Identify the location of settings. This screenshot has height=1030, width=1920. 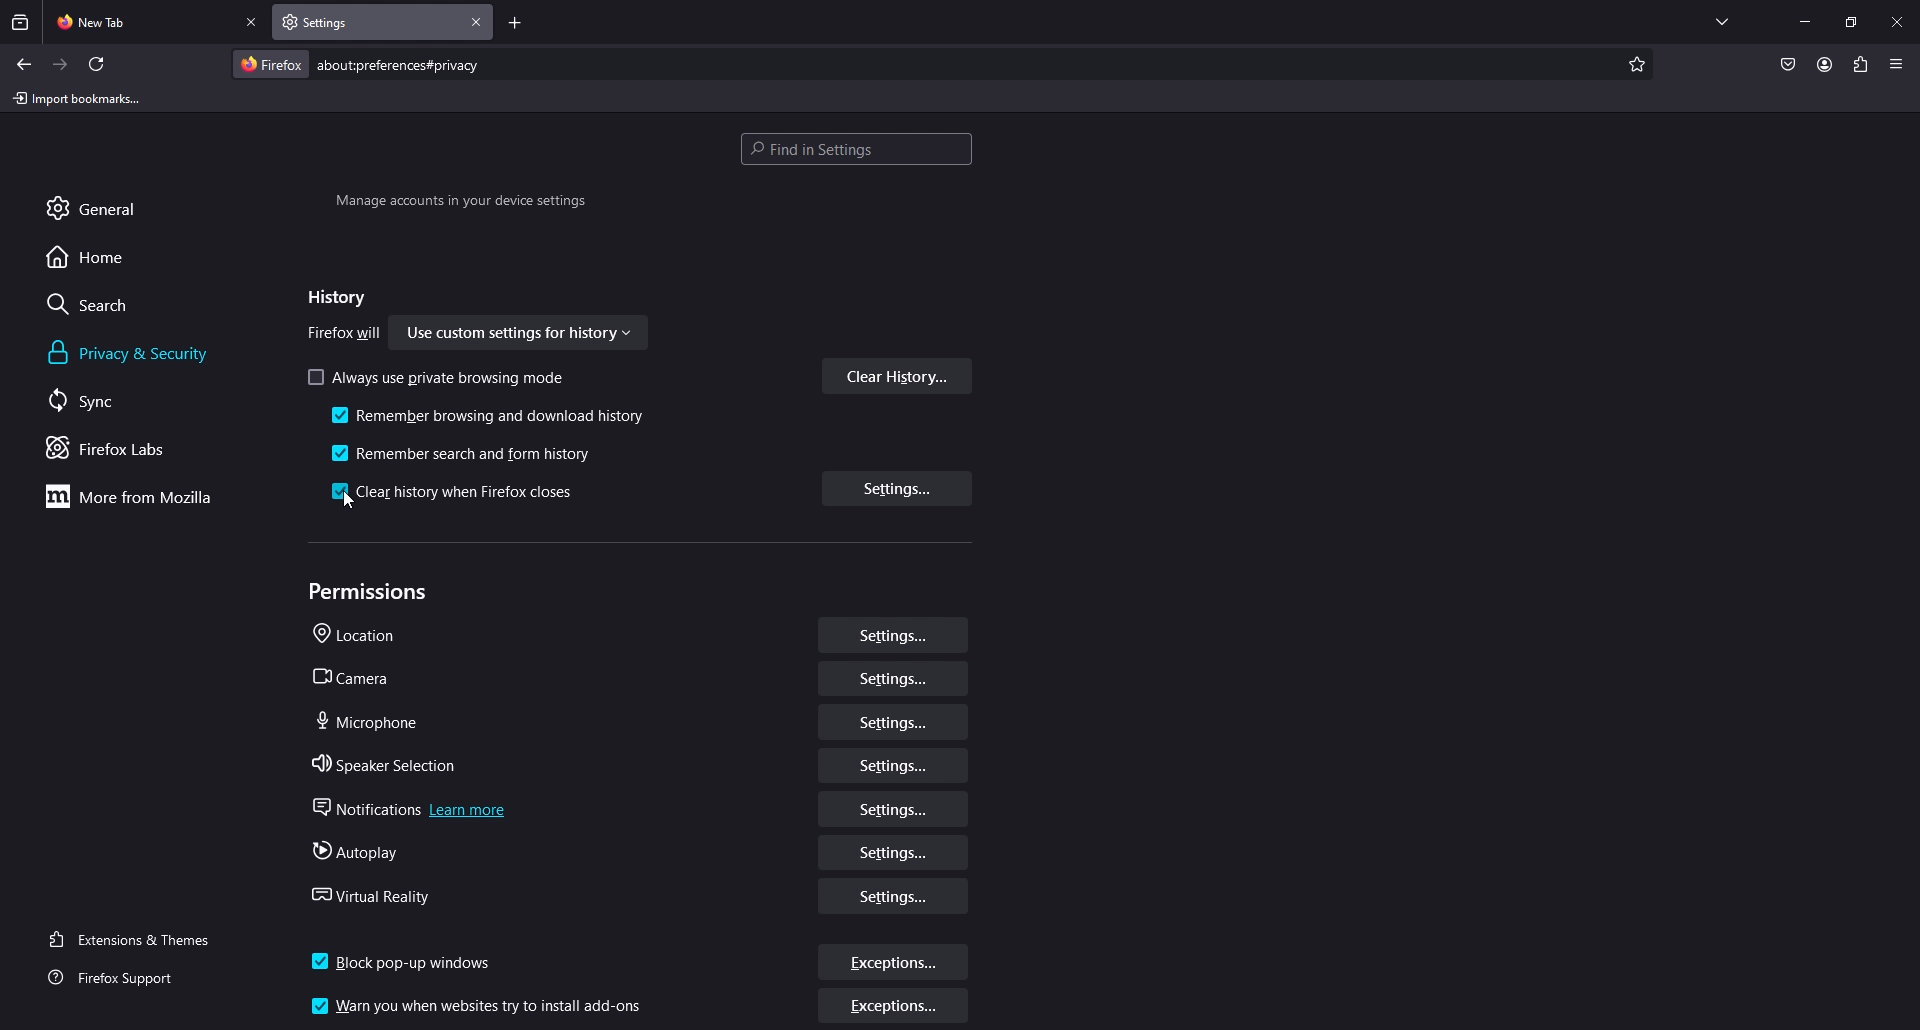
(894, 809).